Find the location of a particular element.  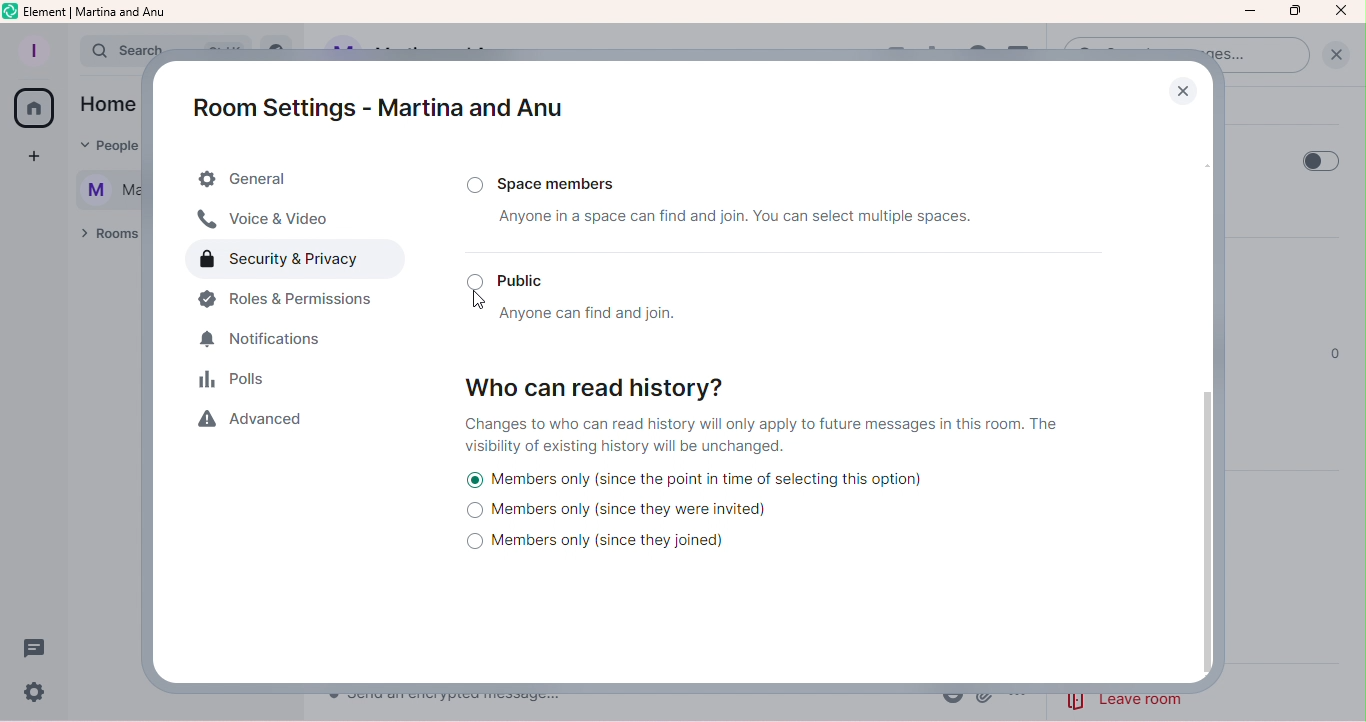

Profile is located at coordinates (32, 52).